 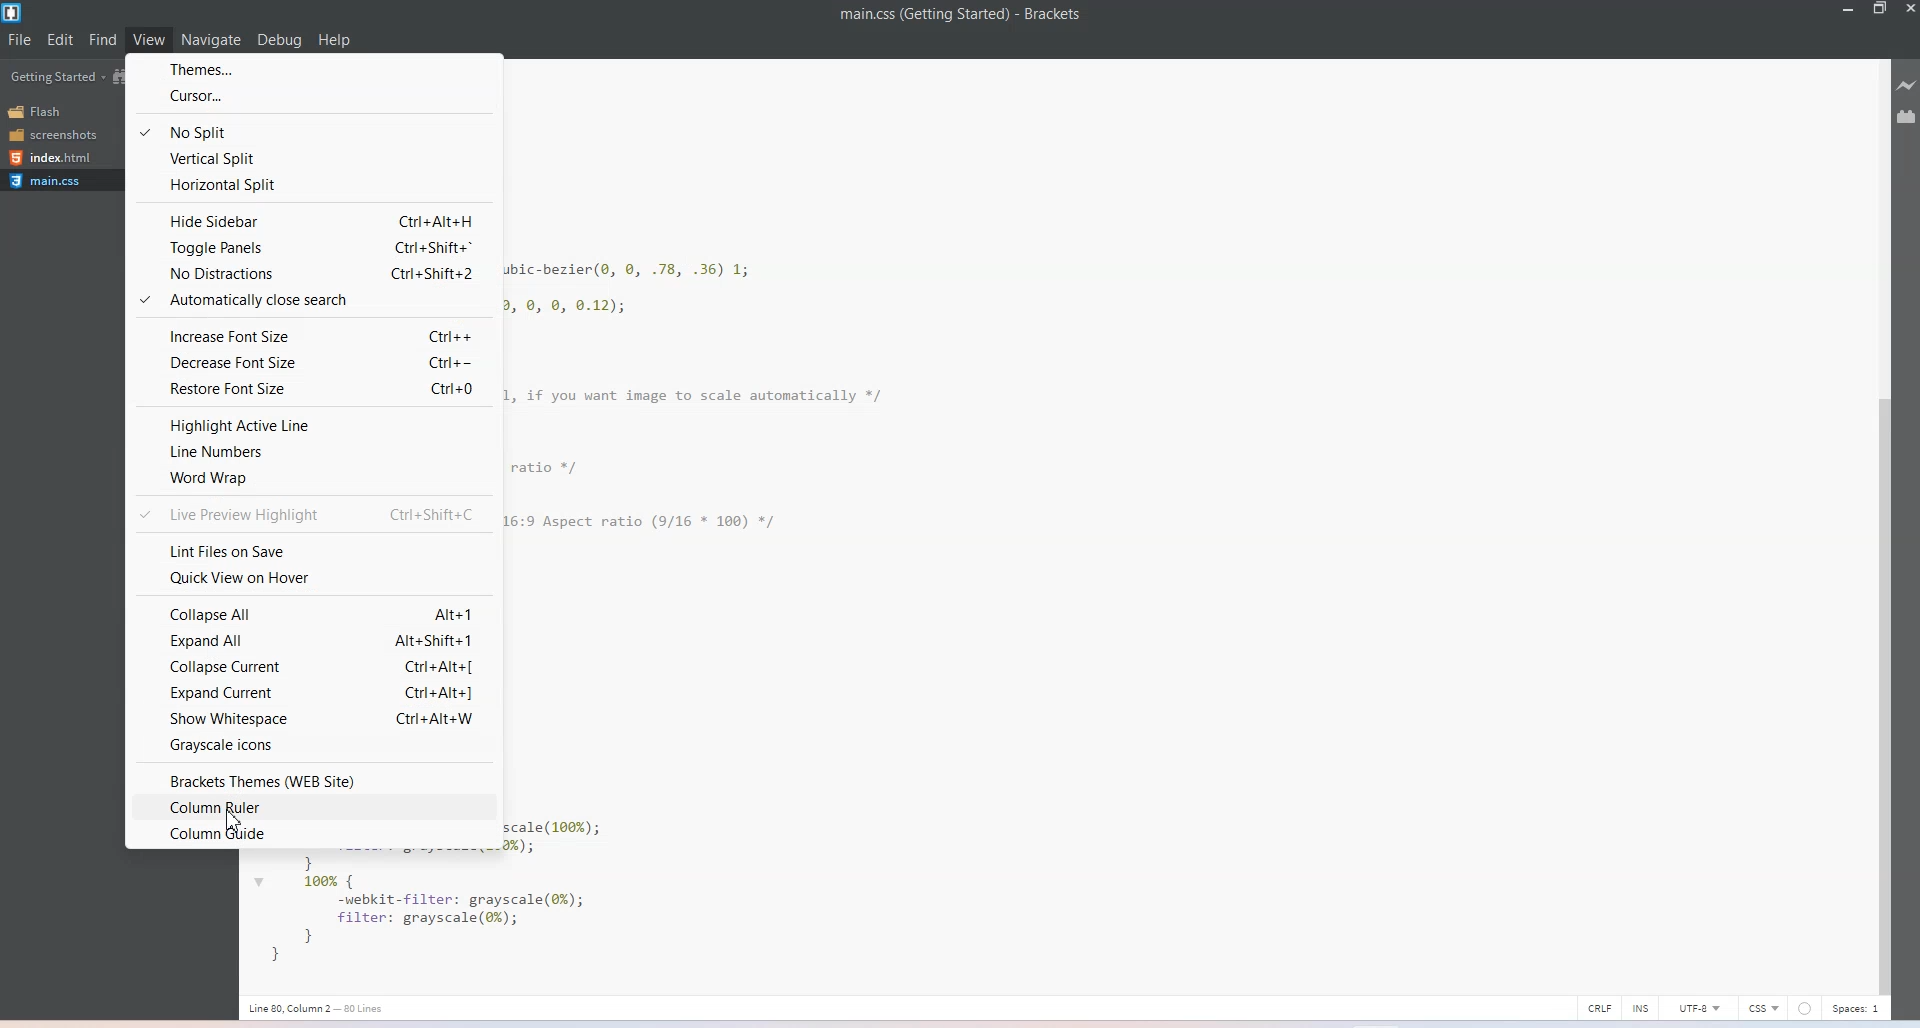 I want to click on Increase font size, so click(x=311, y=333).